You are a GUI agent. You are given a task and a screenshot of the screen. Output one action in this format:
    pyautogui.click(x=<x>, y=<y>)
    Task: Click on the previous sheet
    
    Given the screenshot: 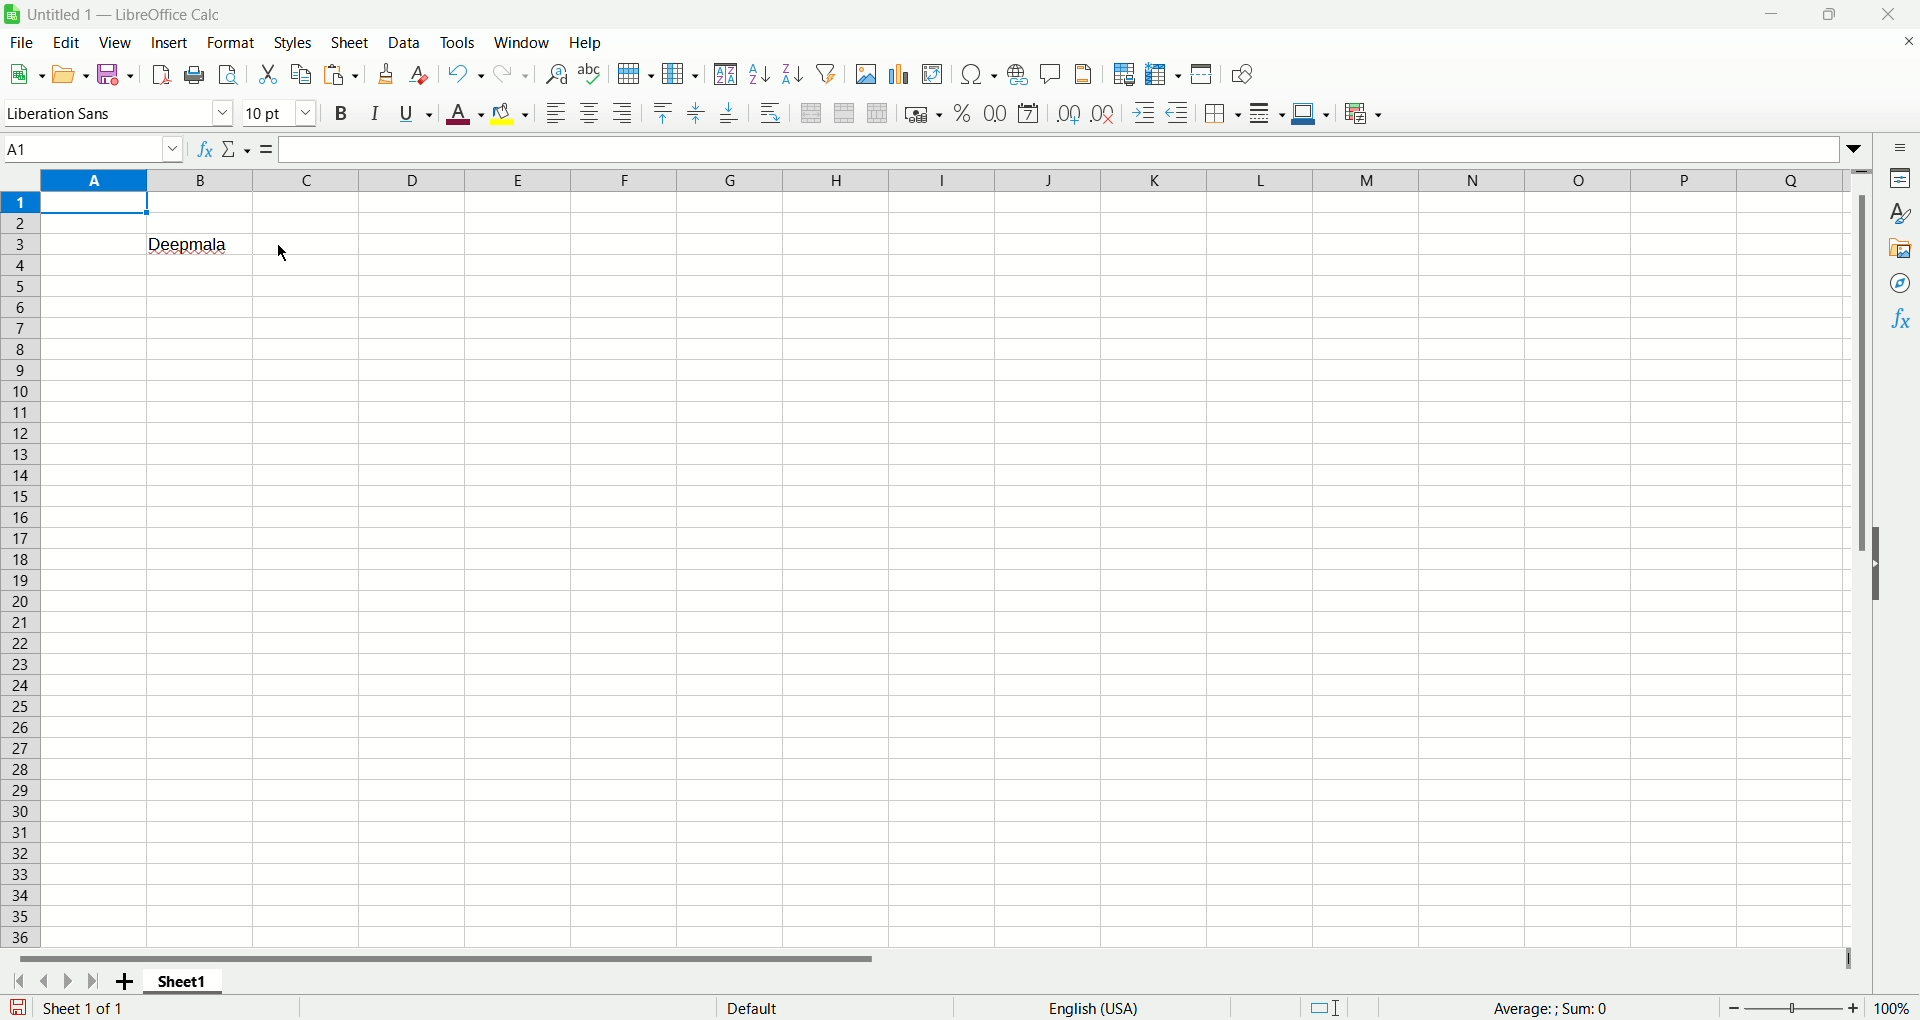 What is the action you would take?
    pyautogui.click(x=43, y=983)
    